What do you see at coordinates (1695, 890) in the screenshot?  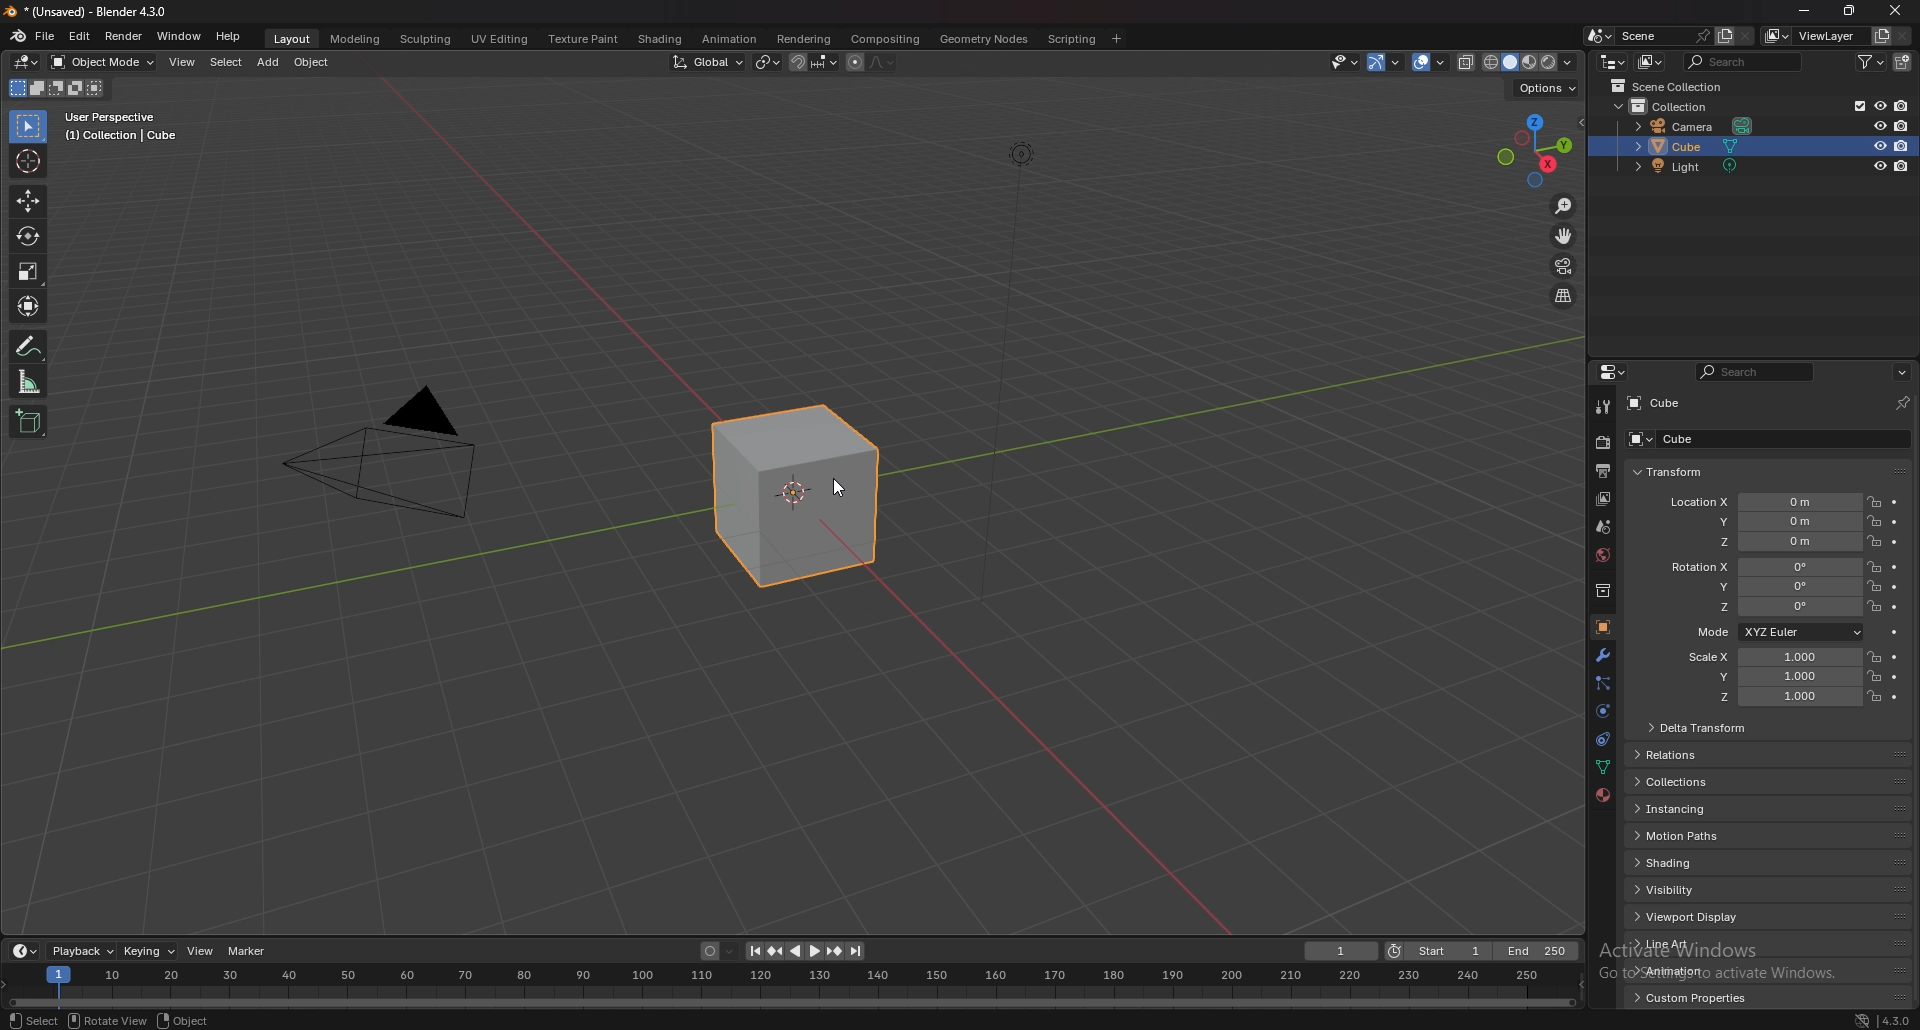 I see `visibility` at bounding box center [1695, 890].